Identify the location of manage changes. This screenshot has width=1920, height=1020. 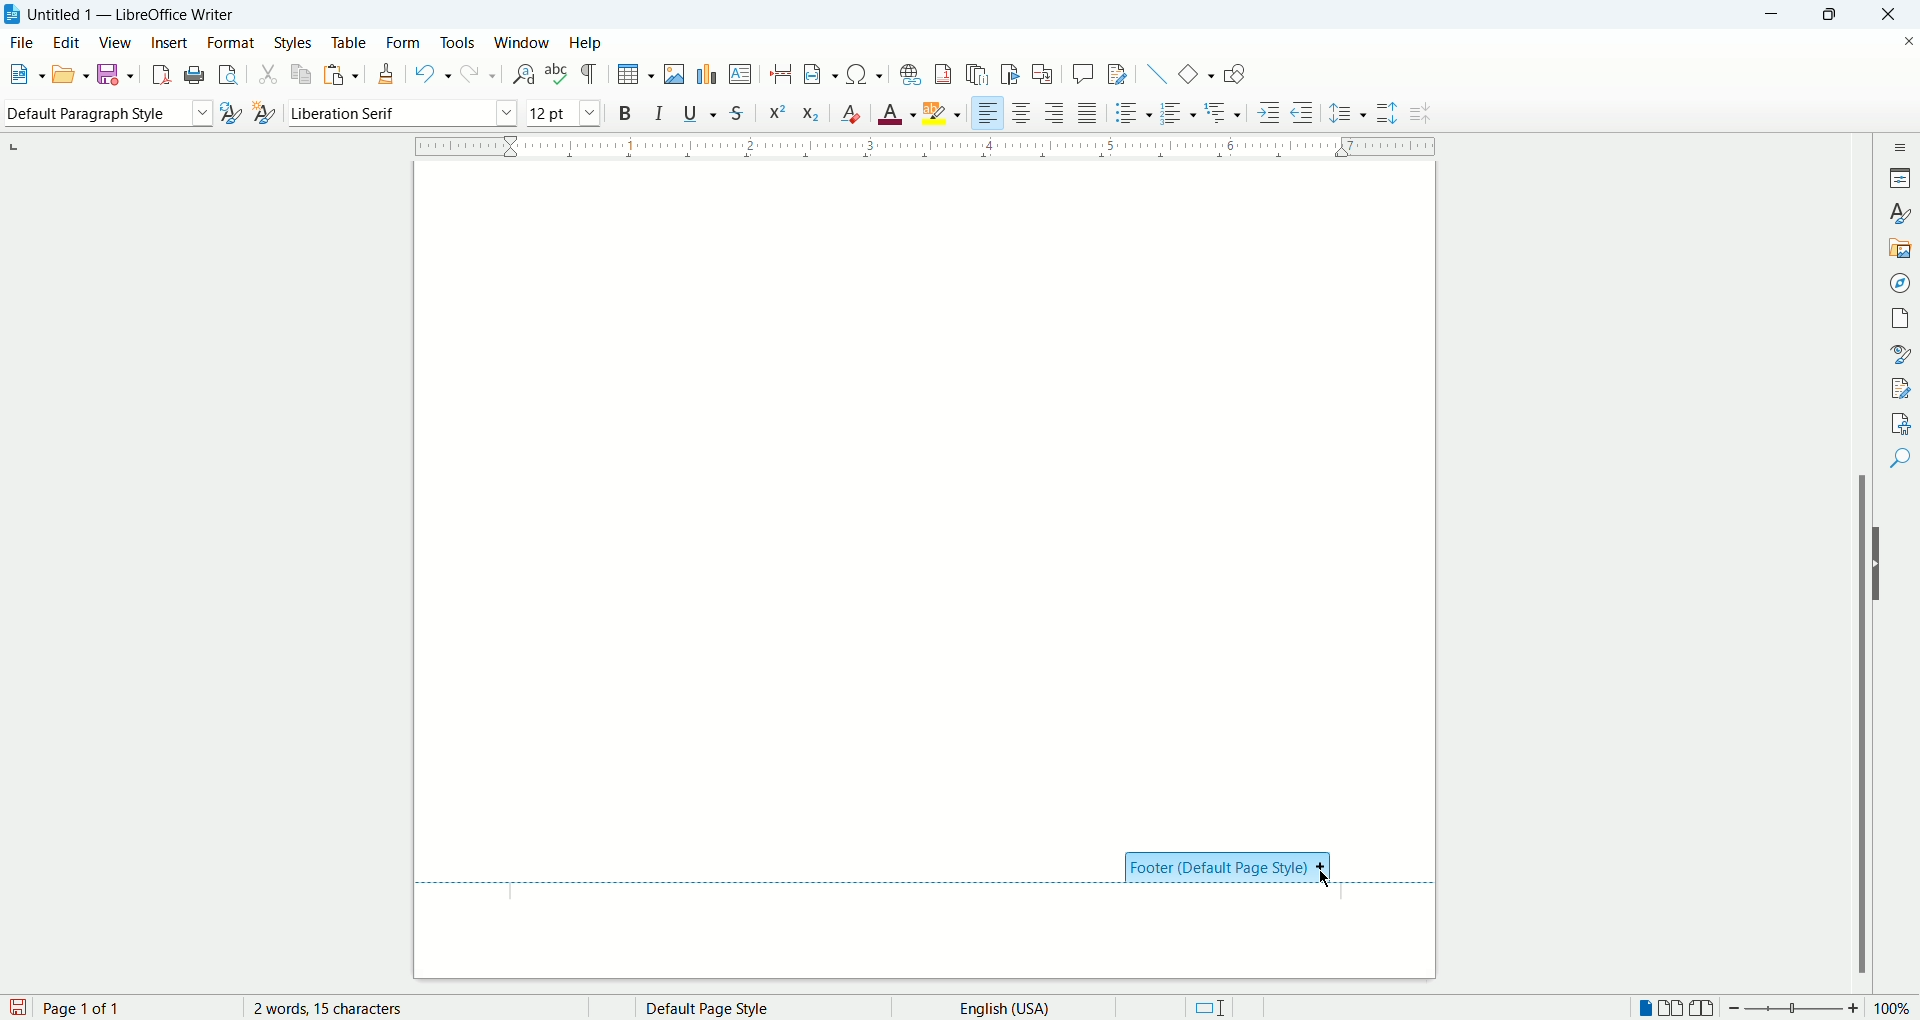
(1902, 389).